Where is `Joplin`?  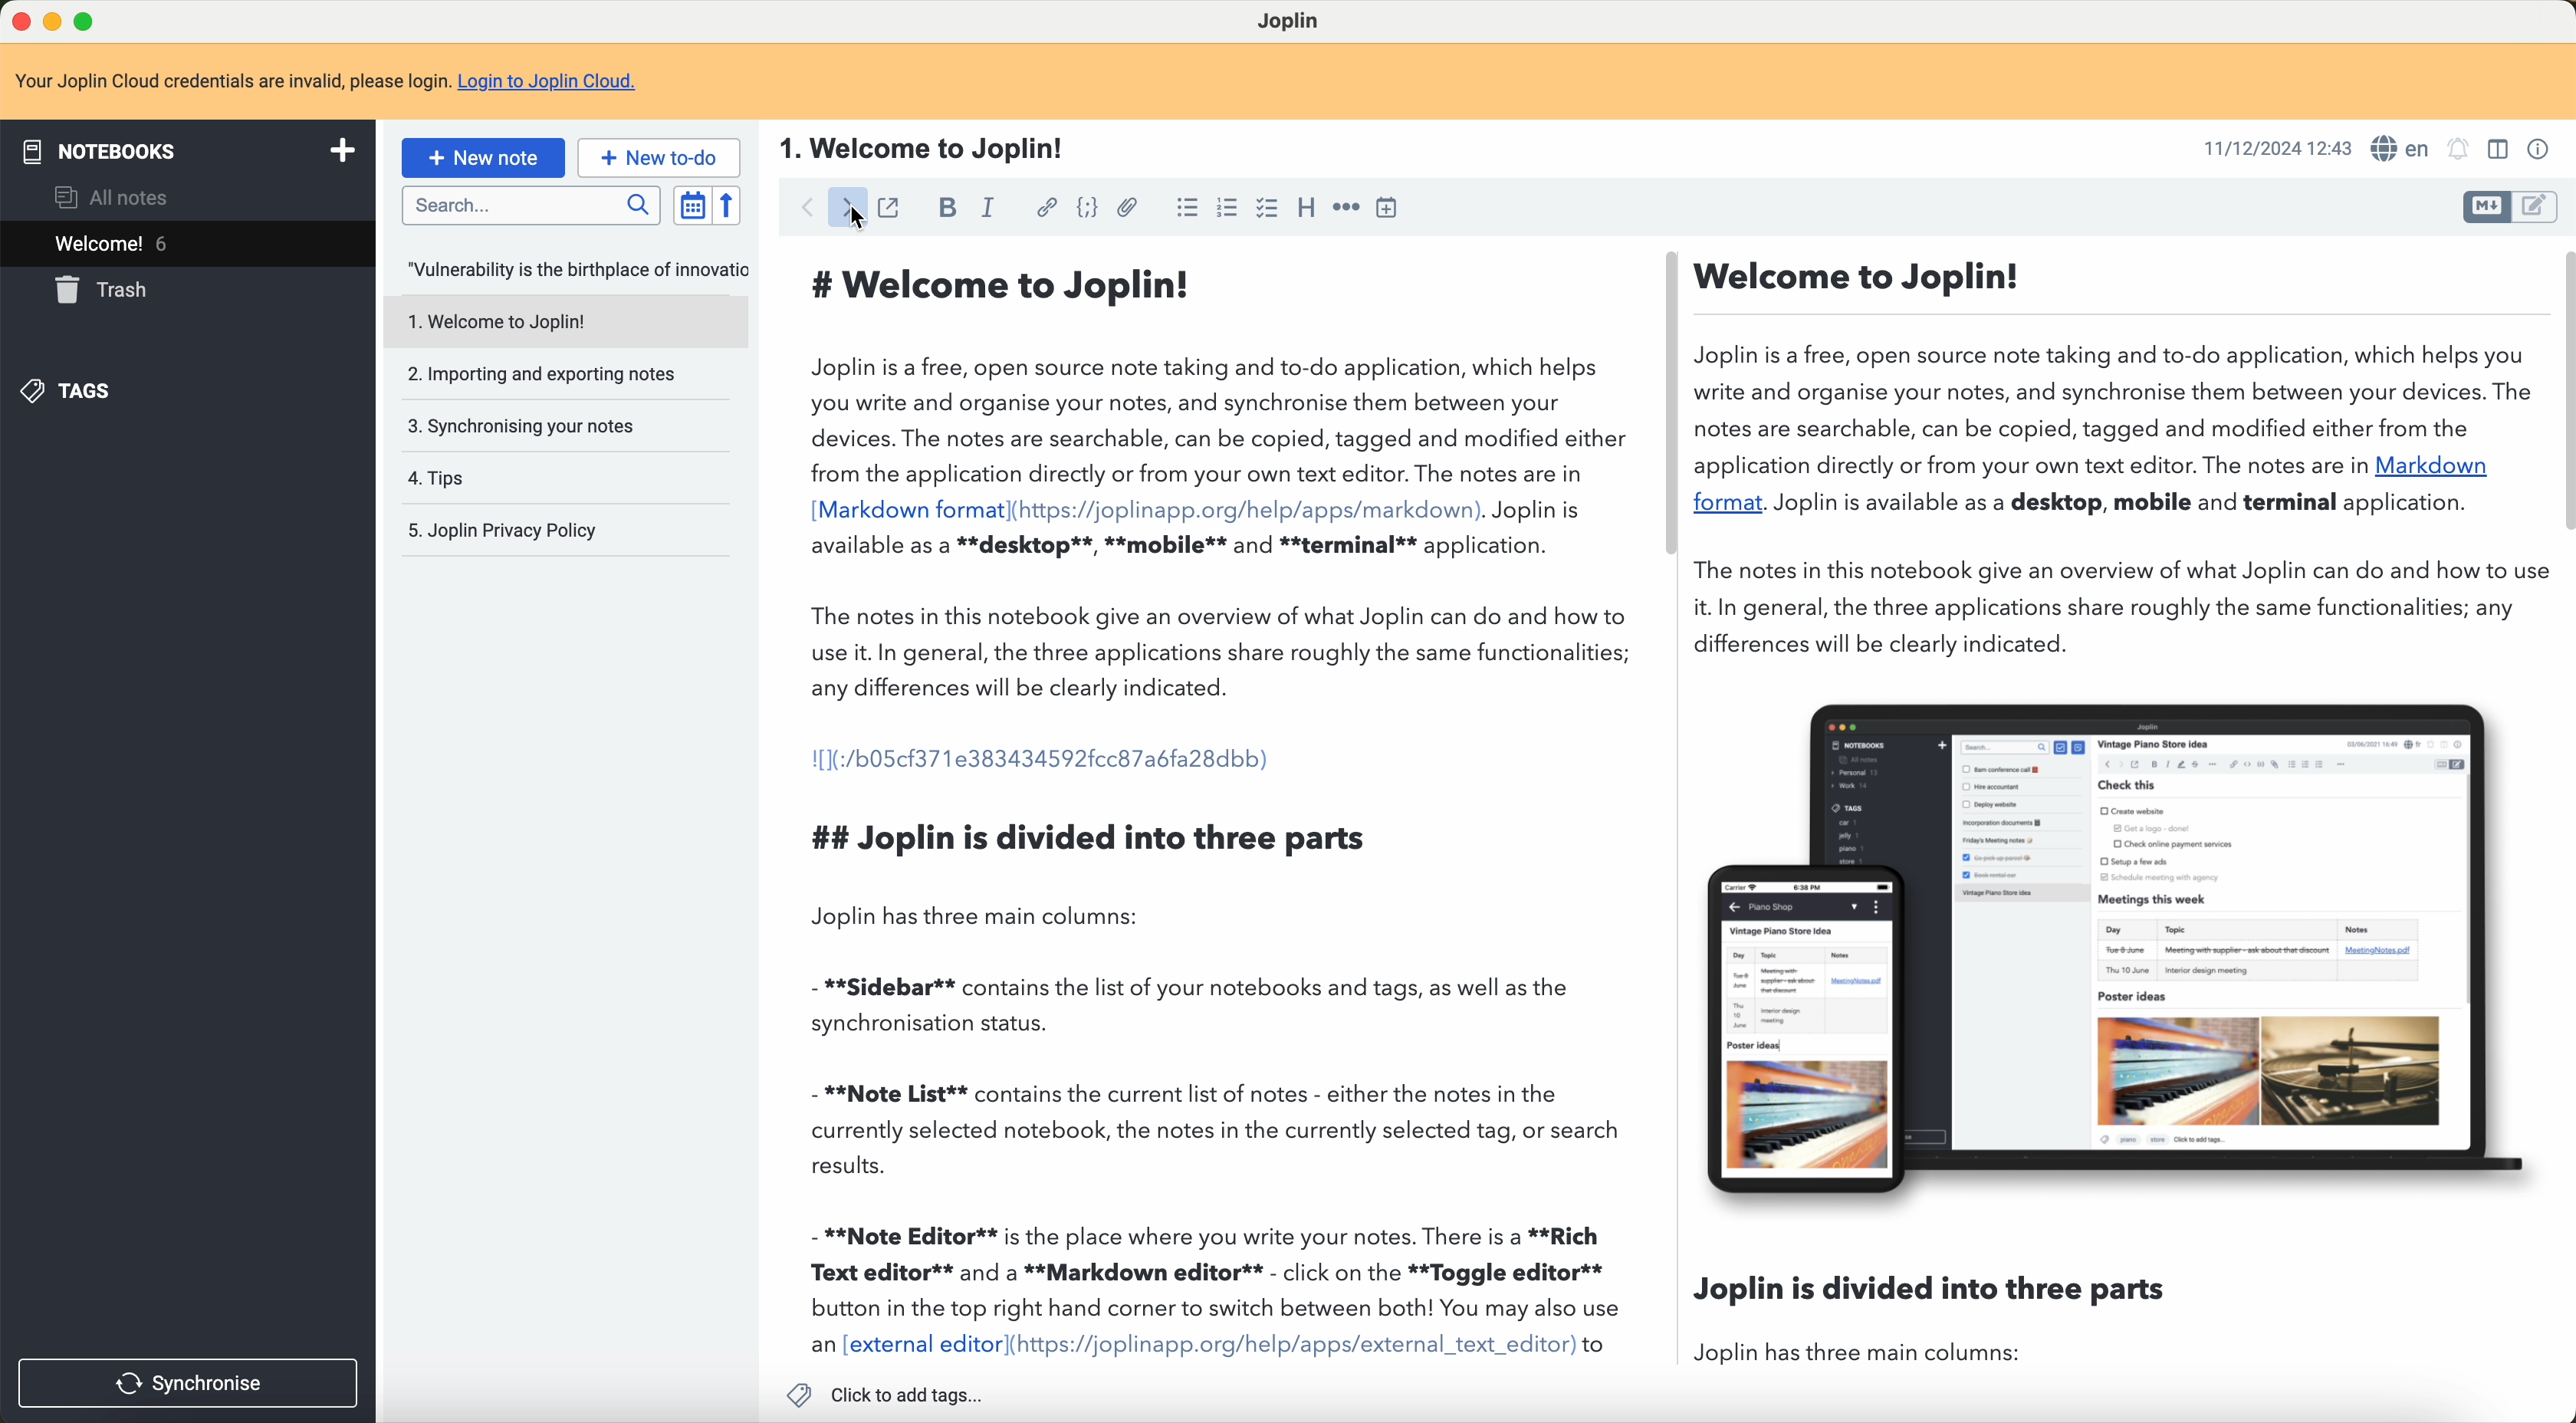
Joplin is located at coordinates (1291, 23).